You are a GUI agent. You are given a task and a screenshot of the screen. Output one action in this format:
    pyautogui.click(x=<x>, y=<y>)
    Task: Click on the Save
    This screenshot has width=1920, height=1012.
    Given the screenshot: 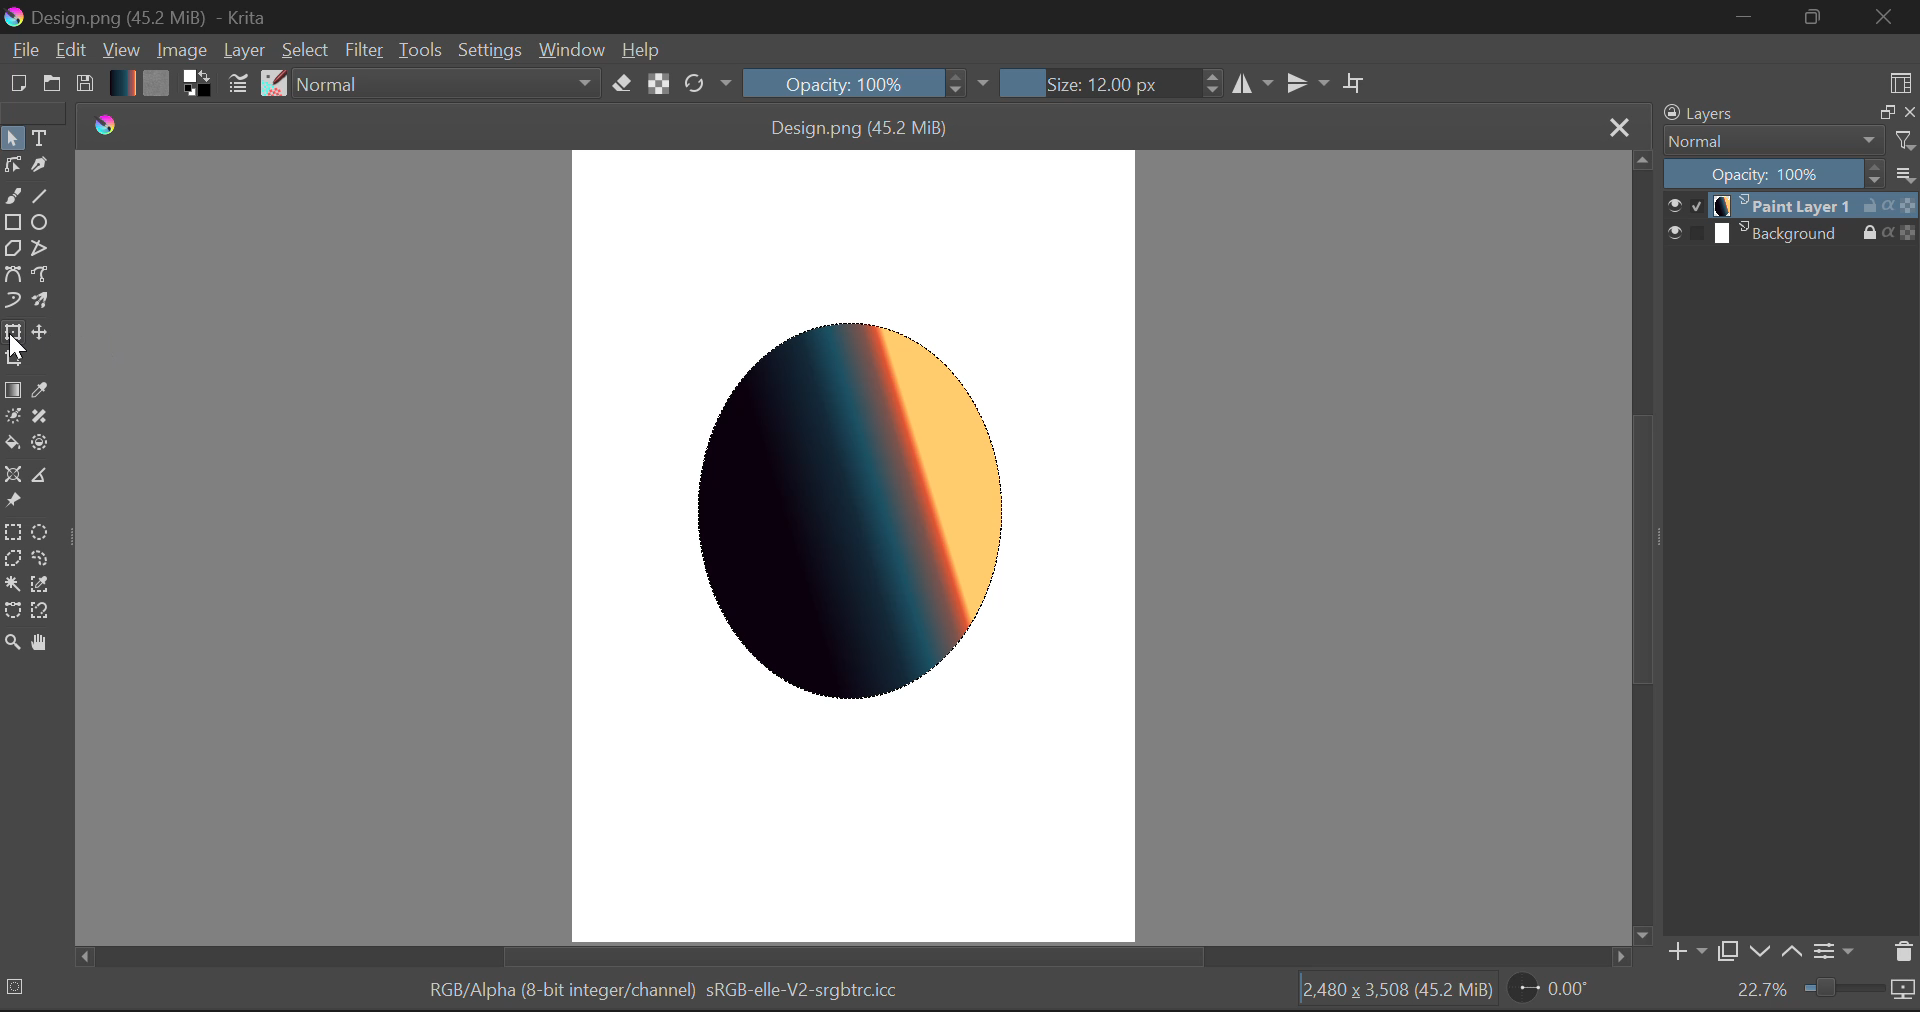 What is the action you would take?
    pyautogui.click(x=84, y=84)
    